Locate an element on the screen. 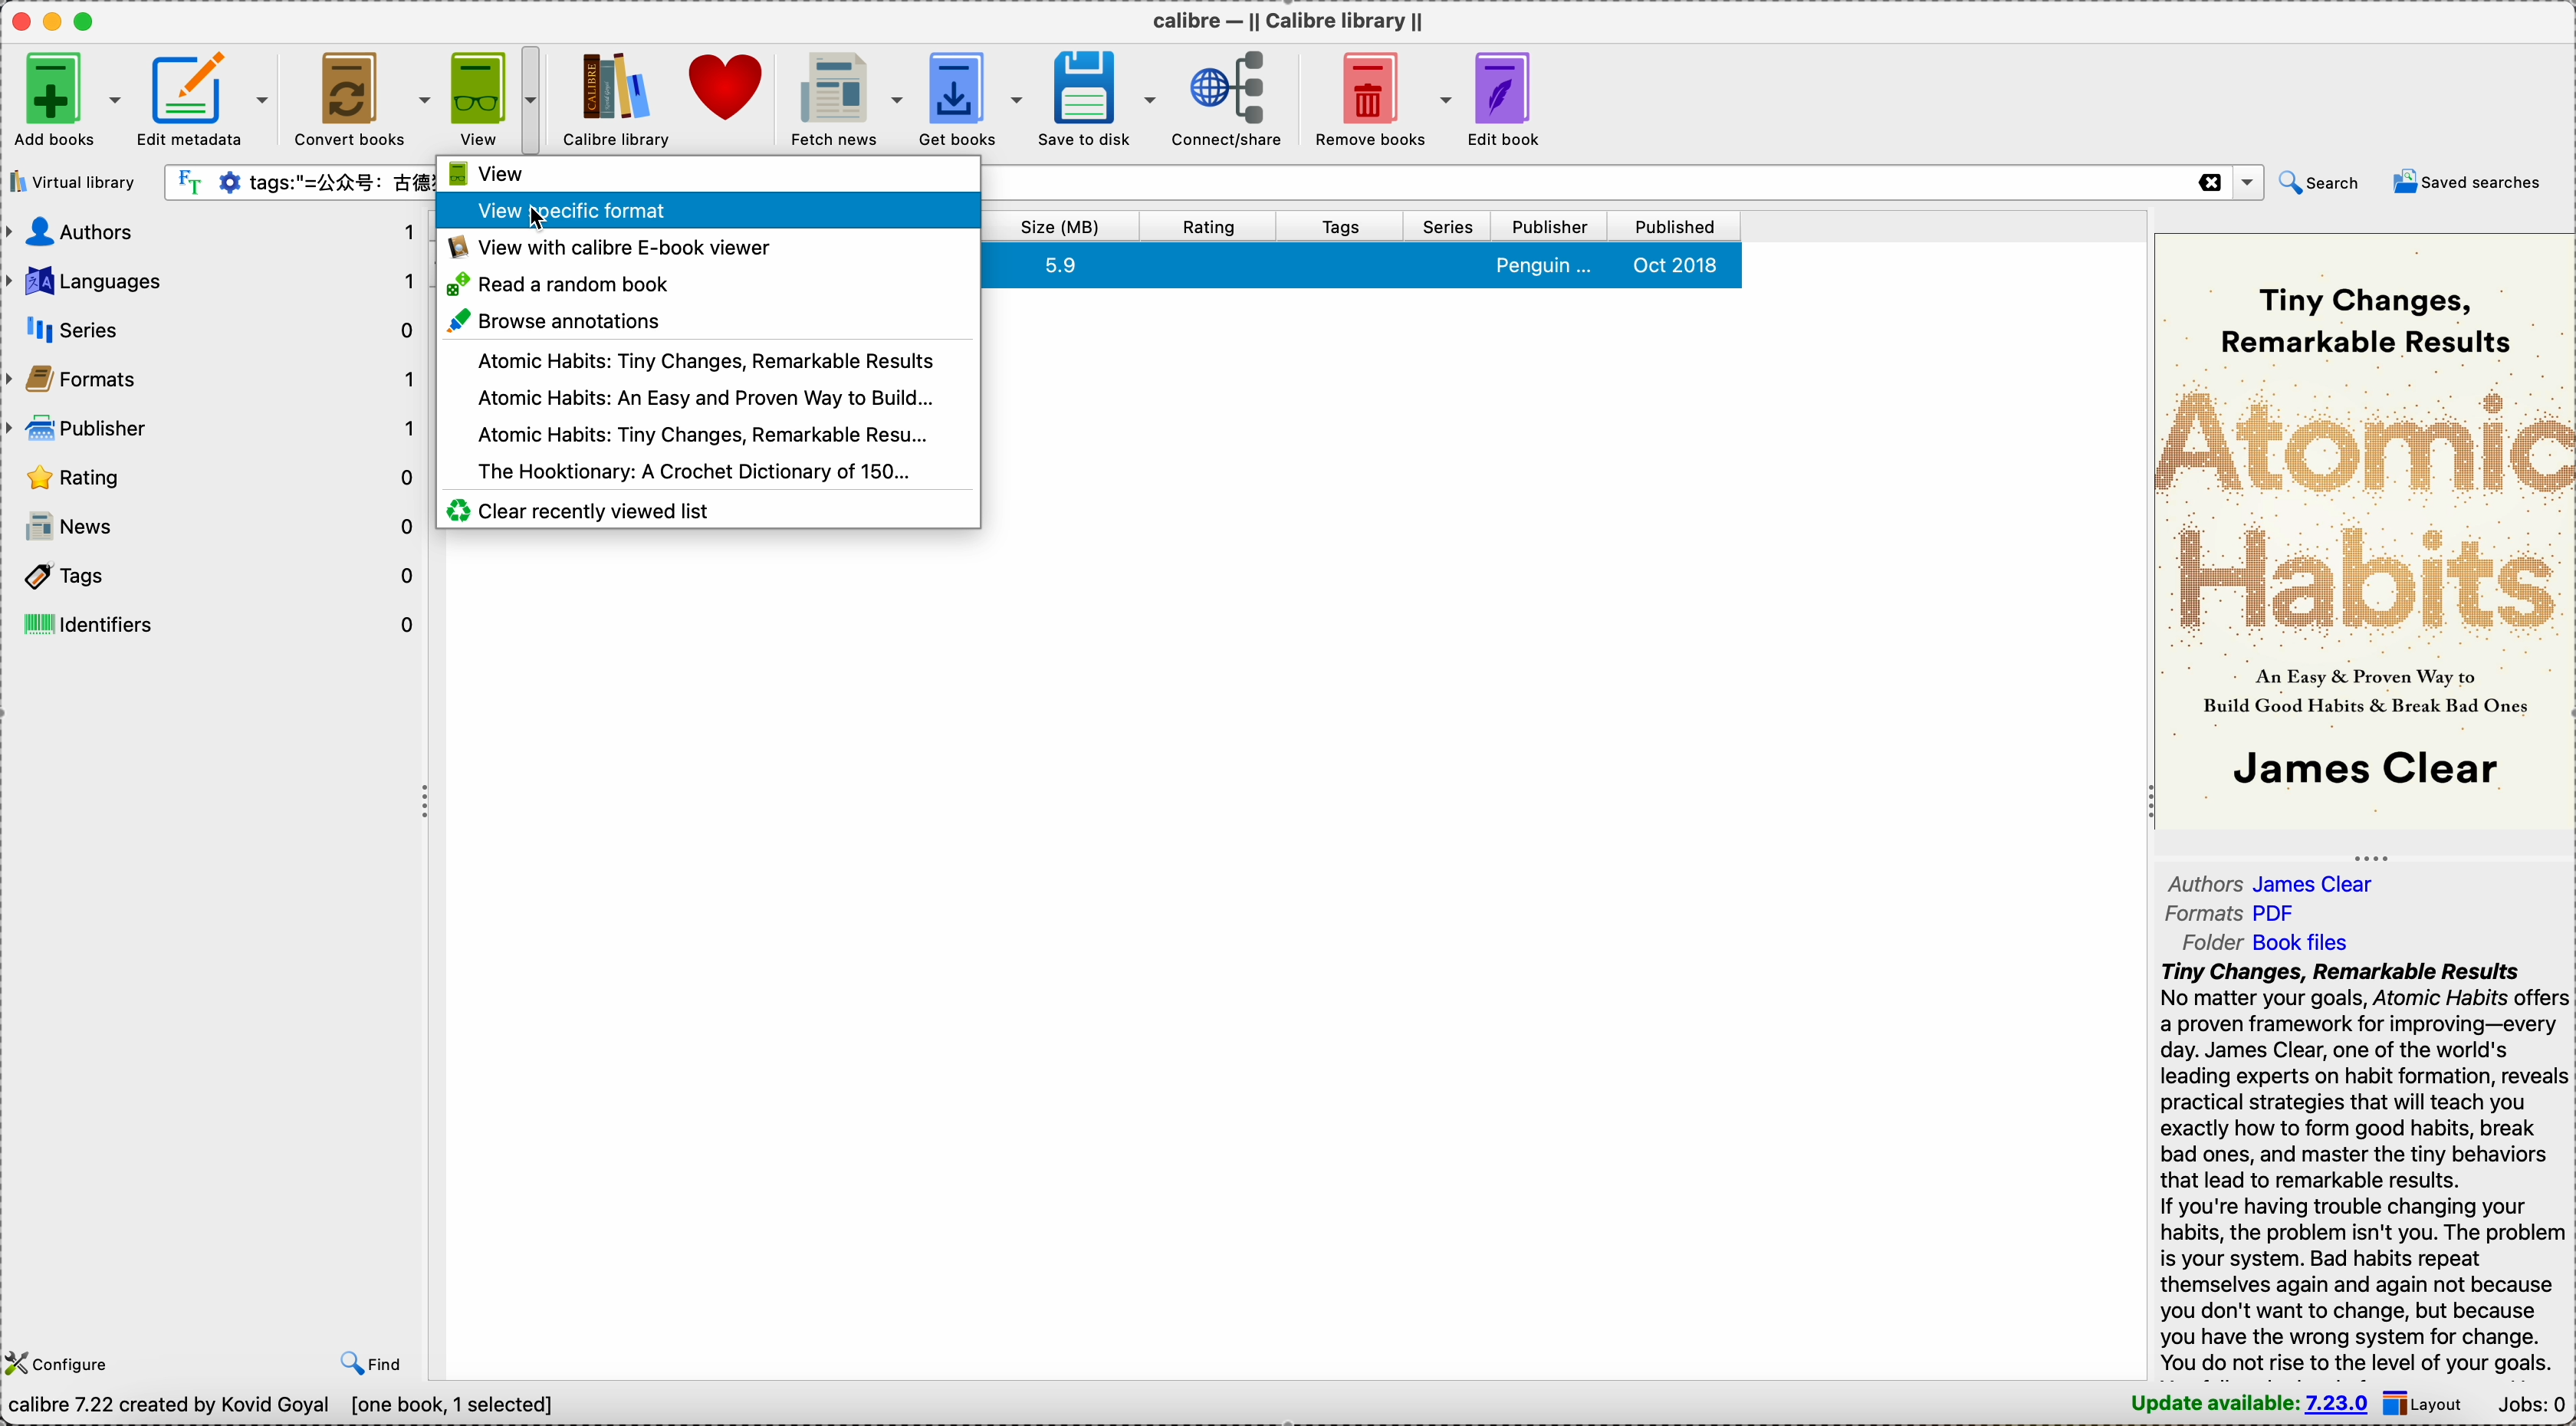  tags is located at coordinates (213, 579).